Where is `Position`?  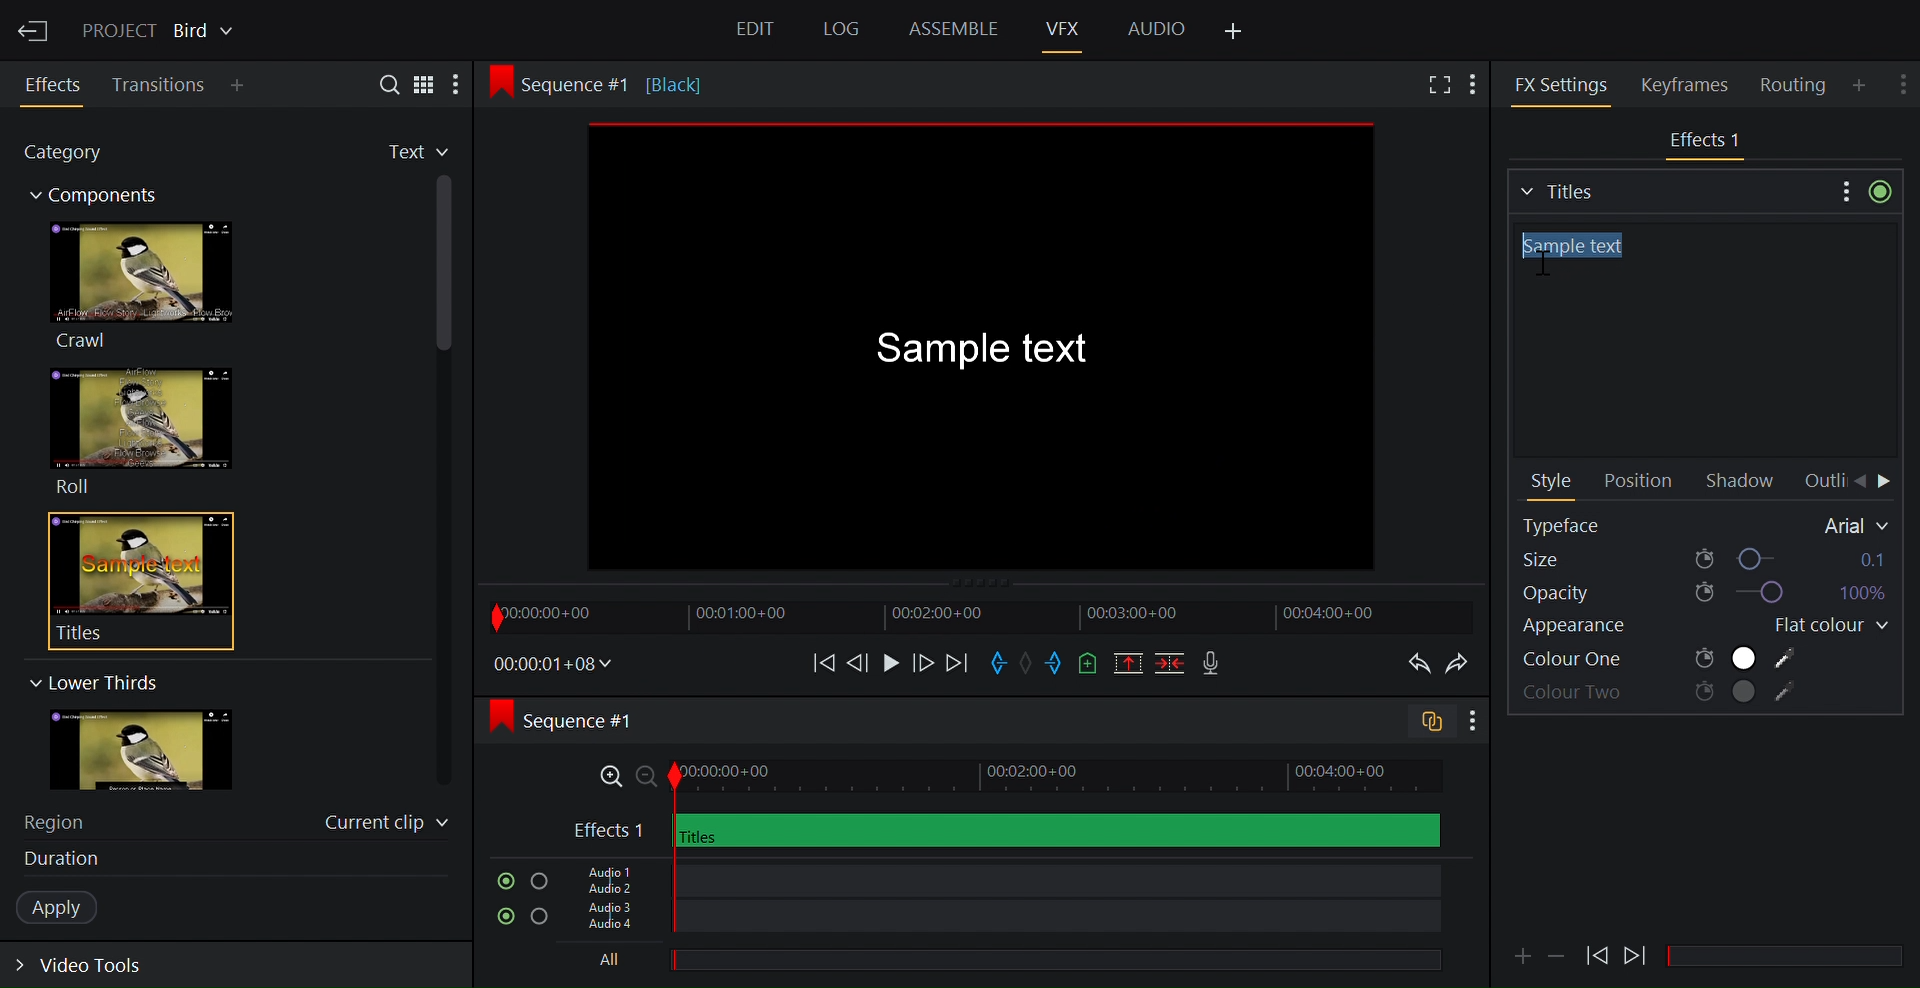 Position is located at coordinates (1637, 482).